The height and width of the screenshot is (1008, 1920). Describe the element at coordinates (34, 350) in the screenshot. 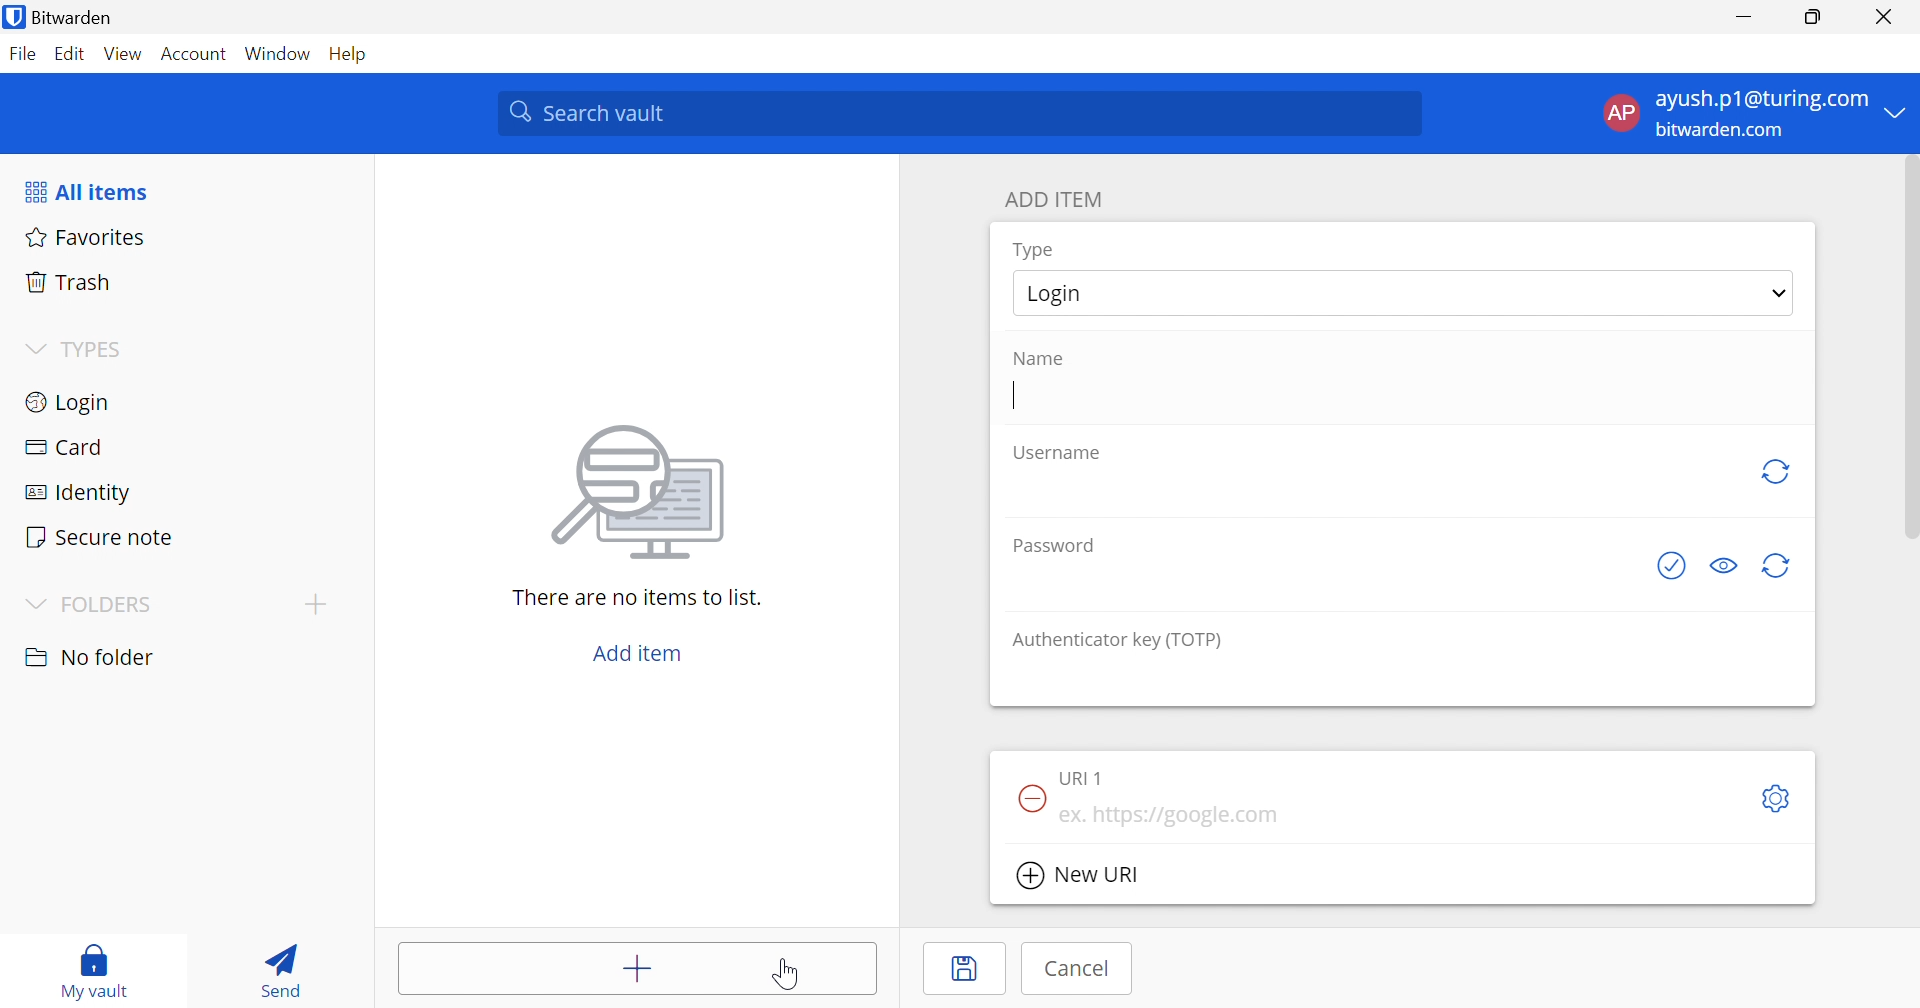

I see `Drop Down` at that location.